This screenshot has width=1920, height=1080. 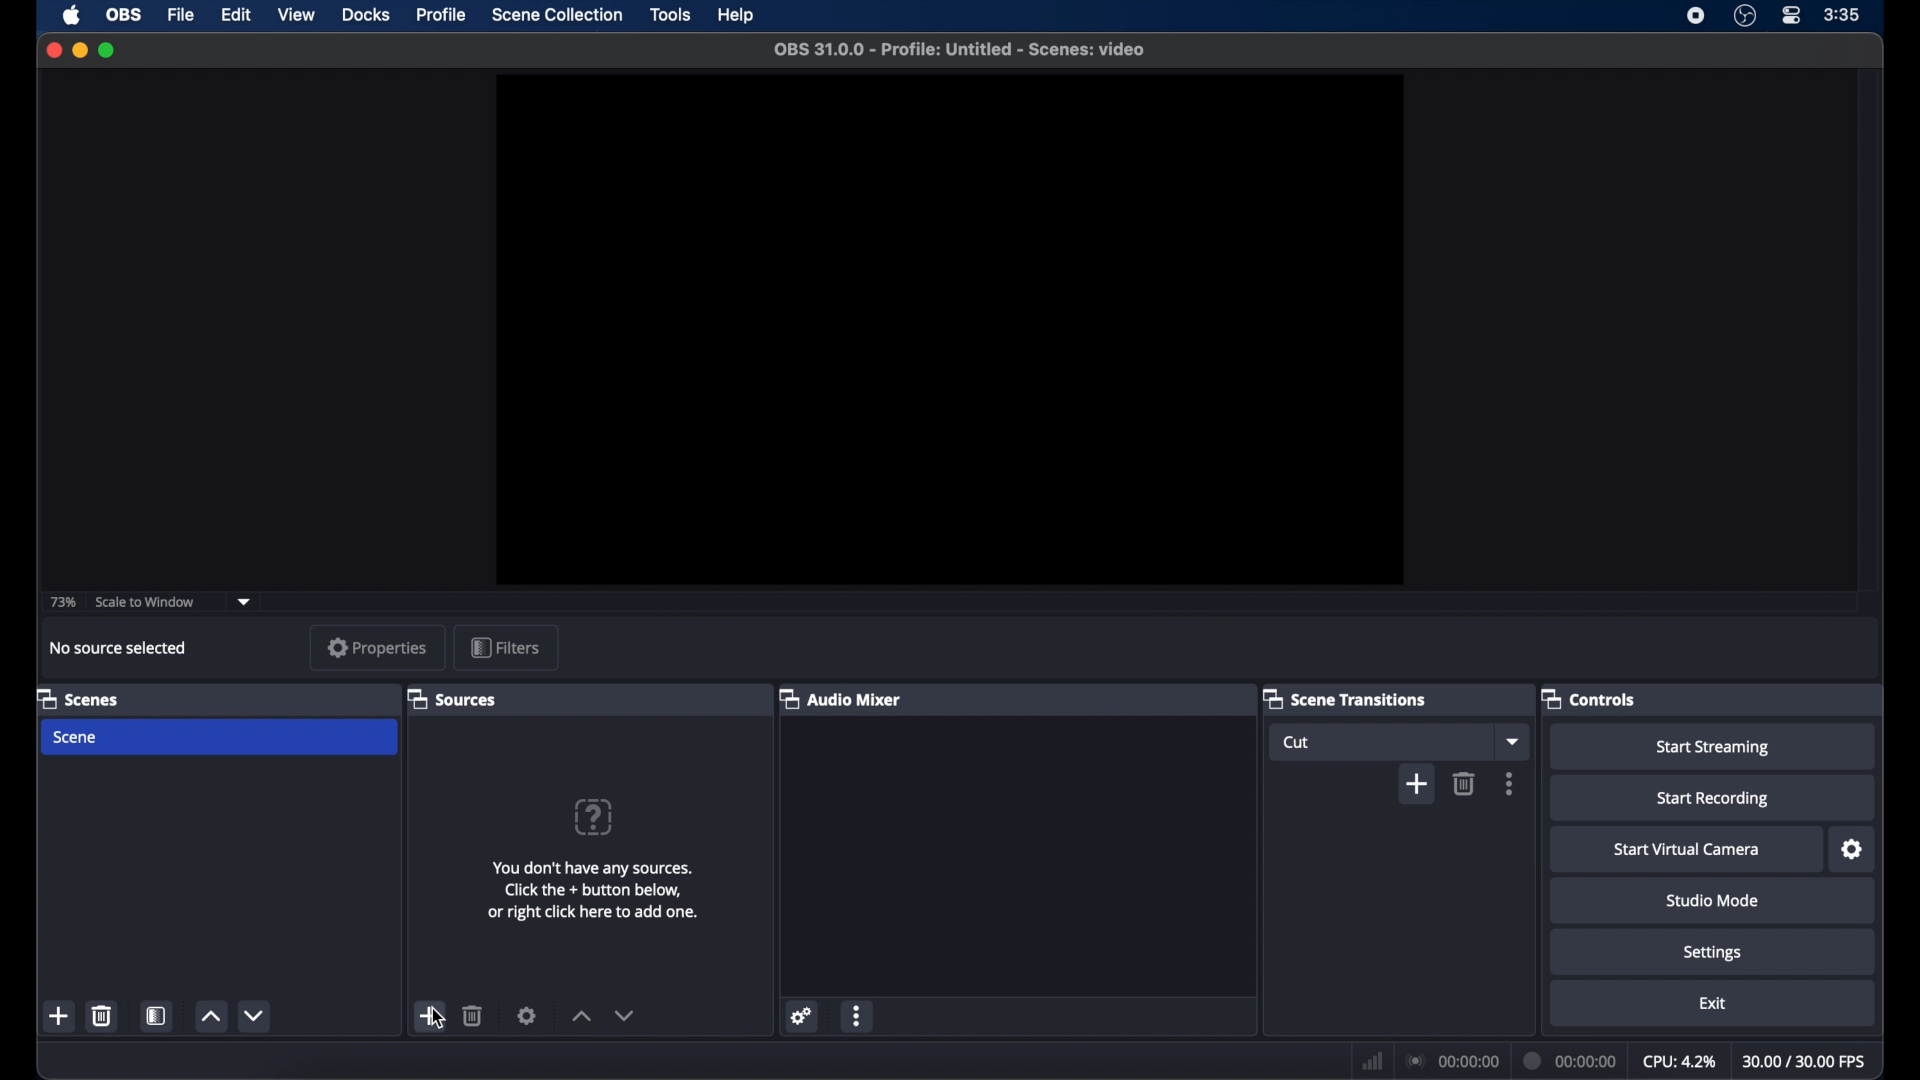 I want to click on start recording, so click(x=1714, y=801).